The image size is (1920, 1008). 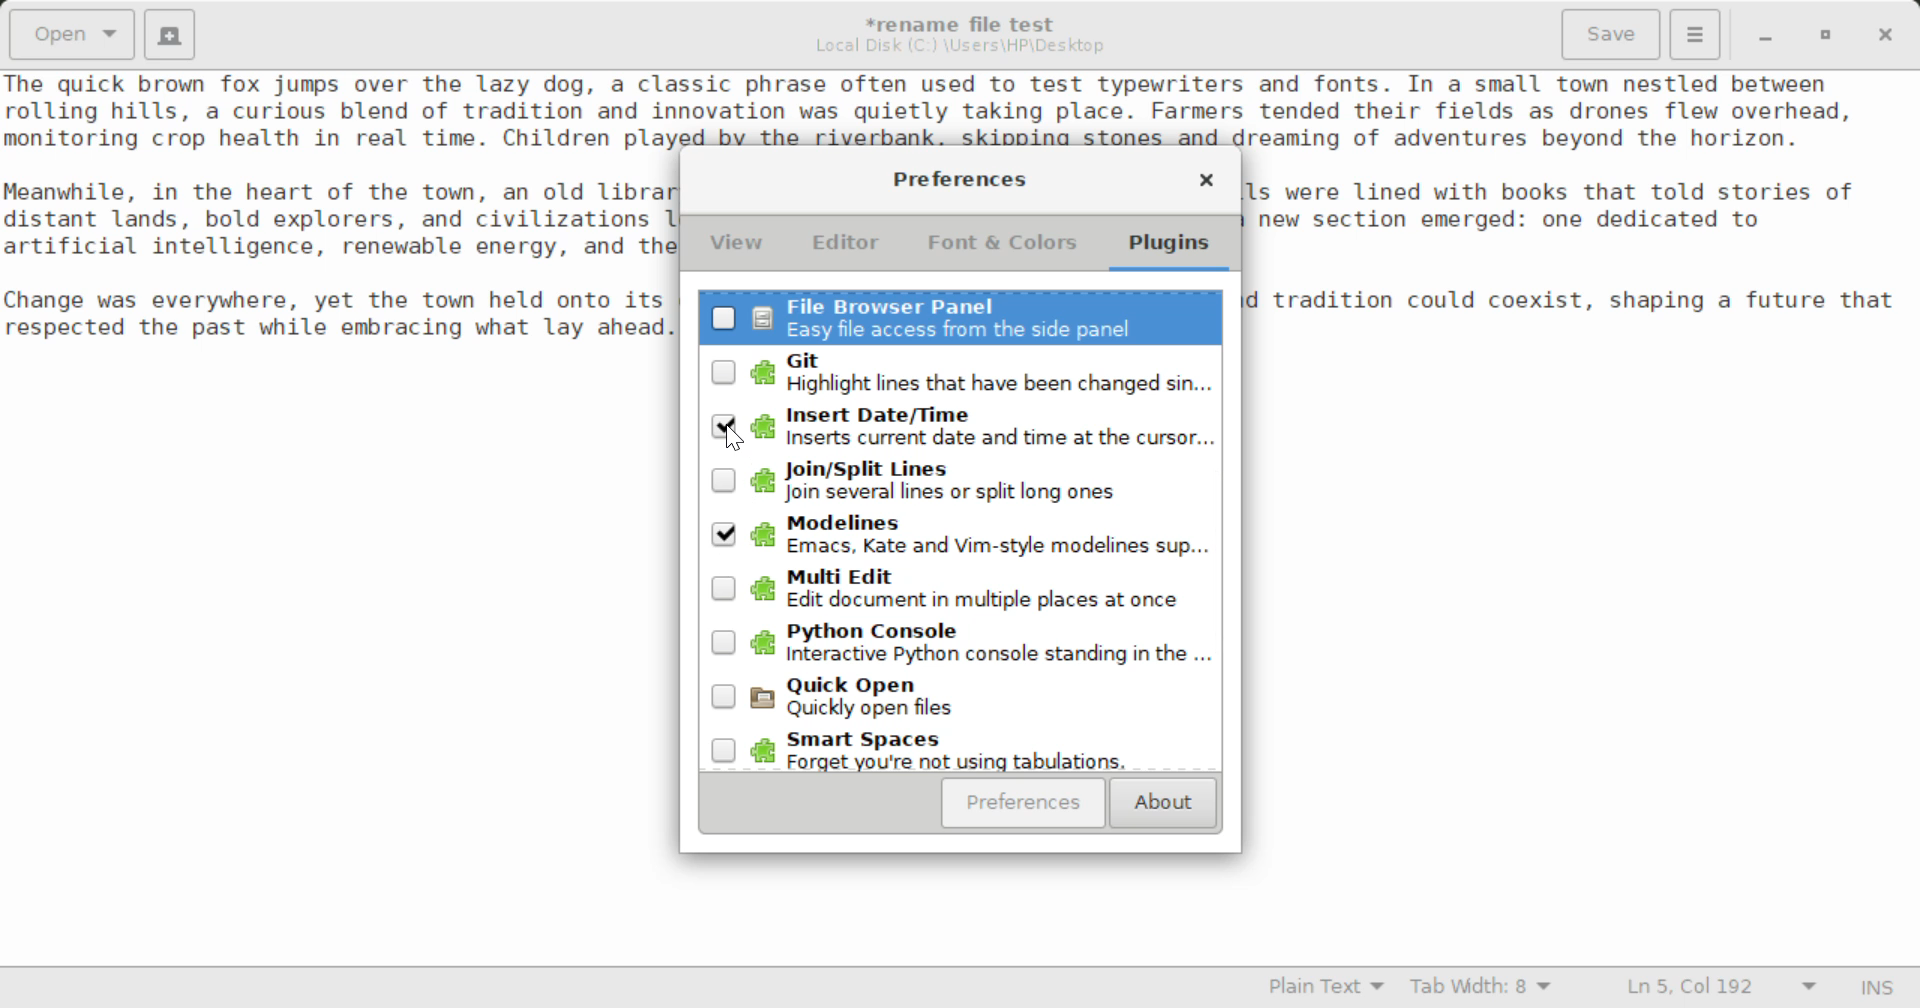 I want to click on Plugins Tab Selected, so click(x=1174, y=250).